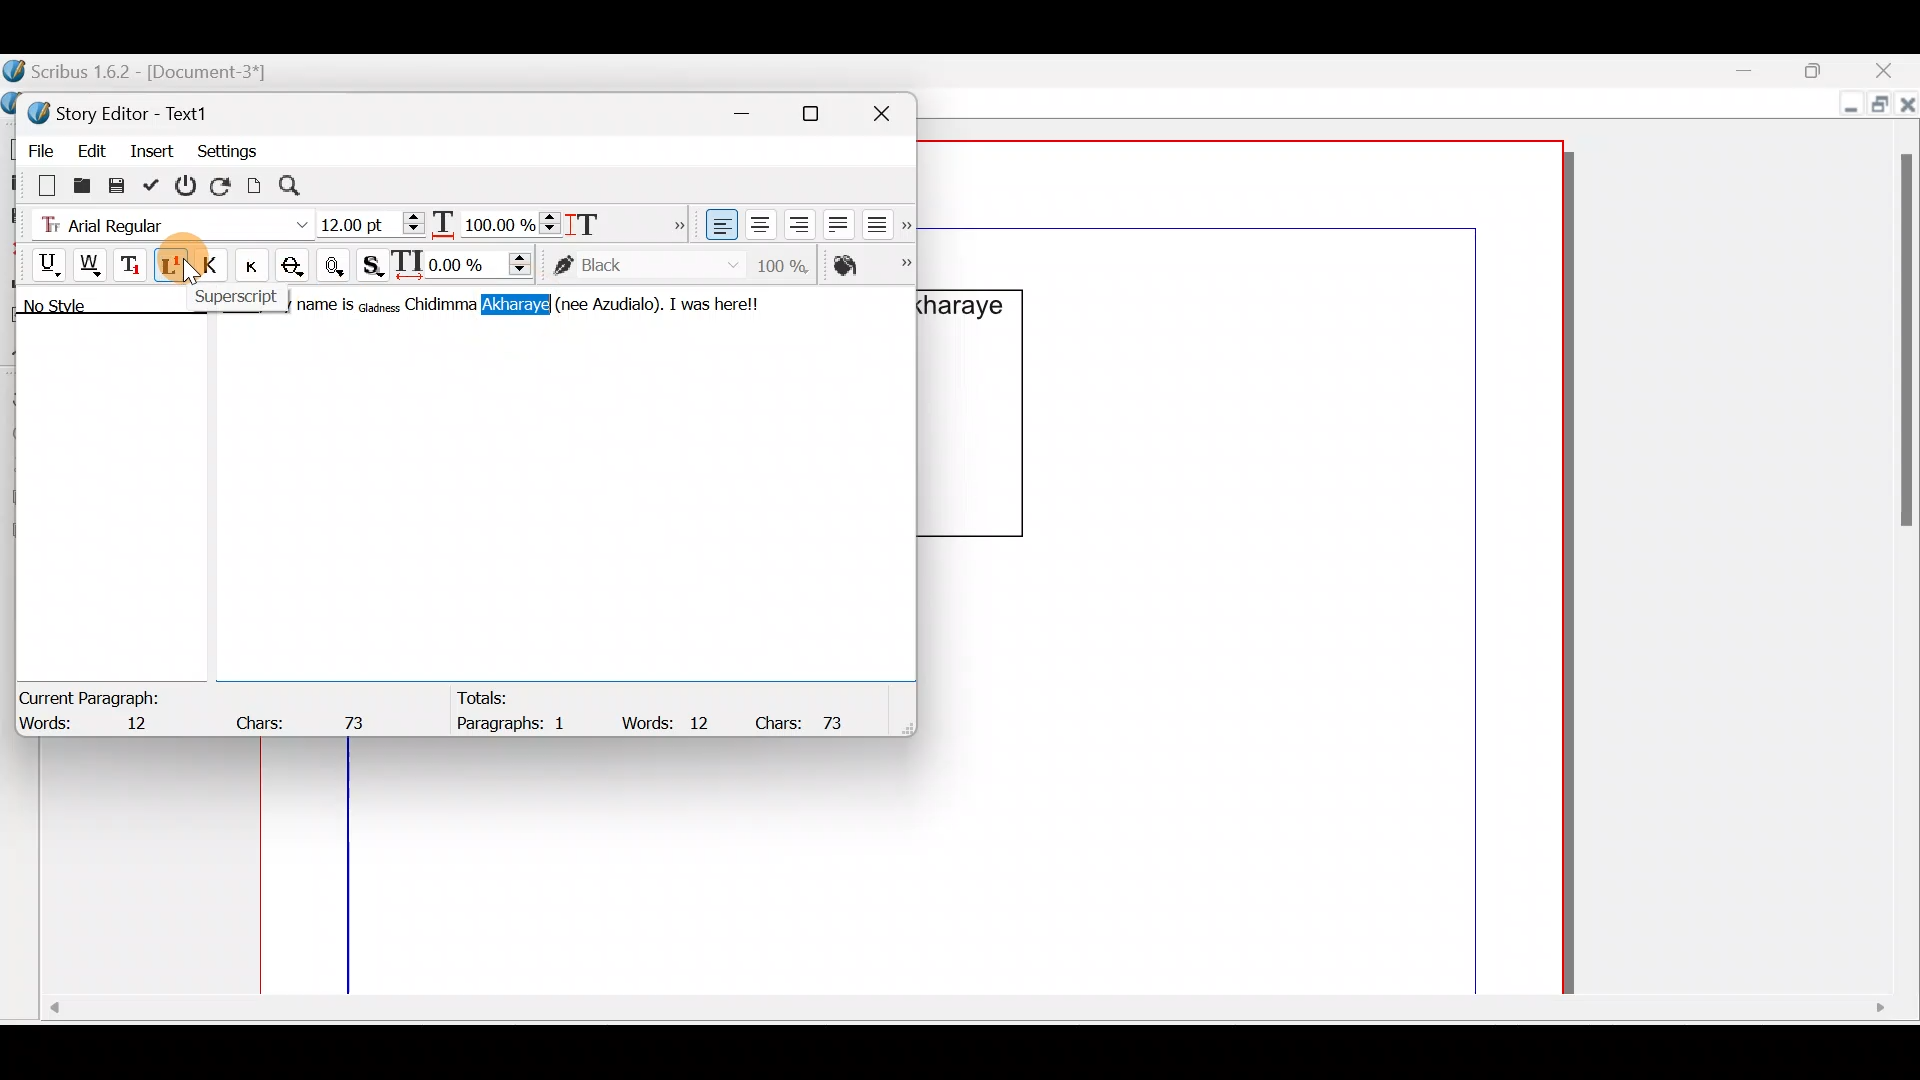  I want to click on Chidimma, so click(443, 305).